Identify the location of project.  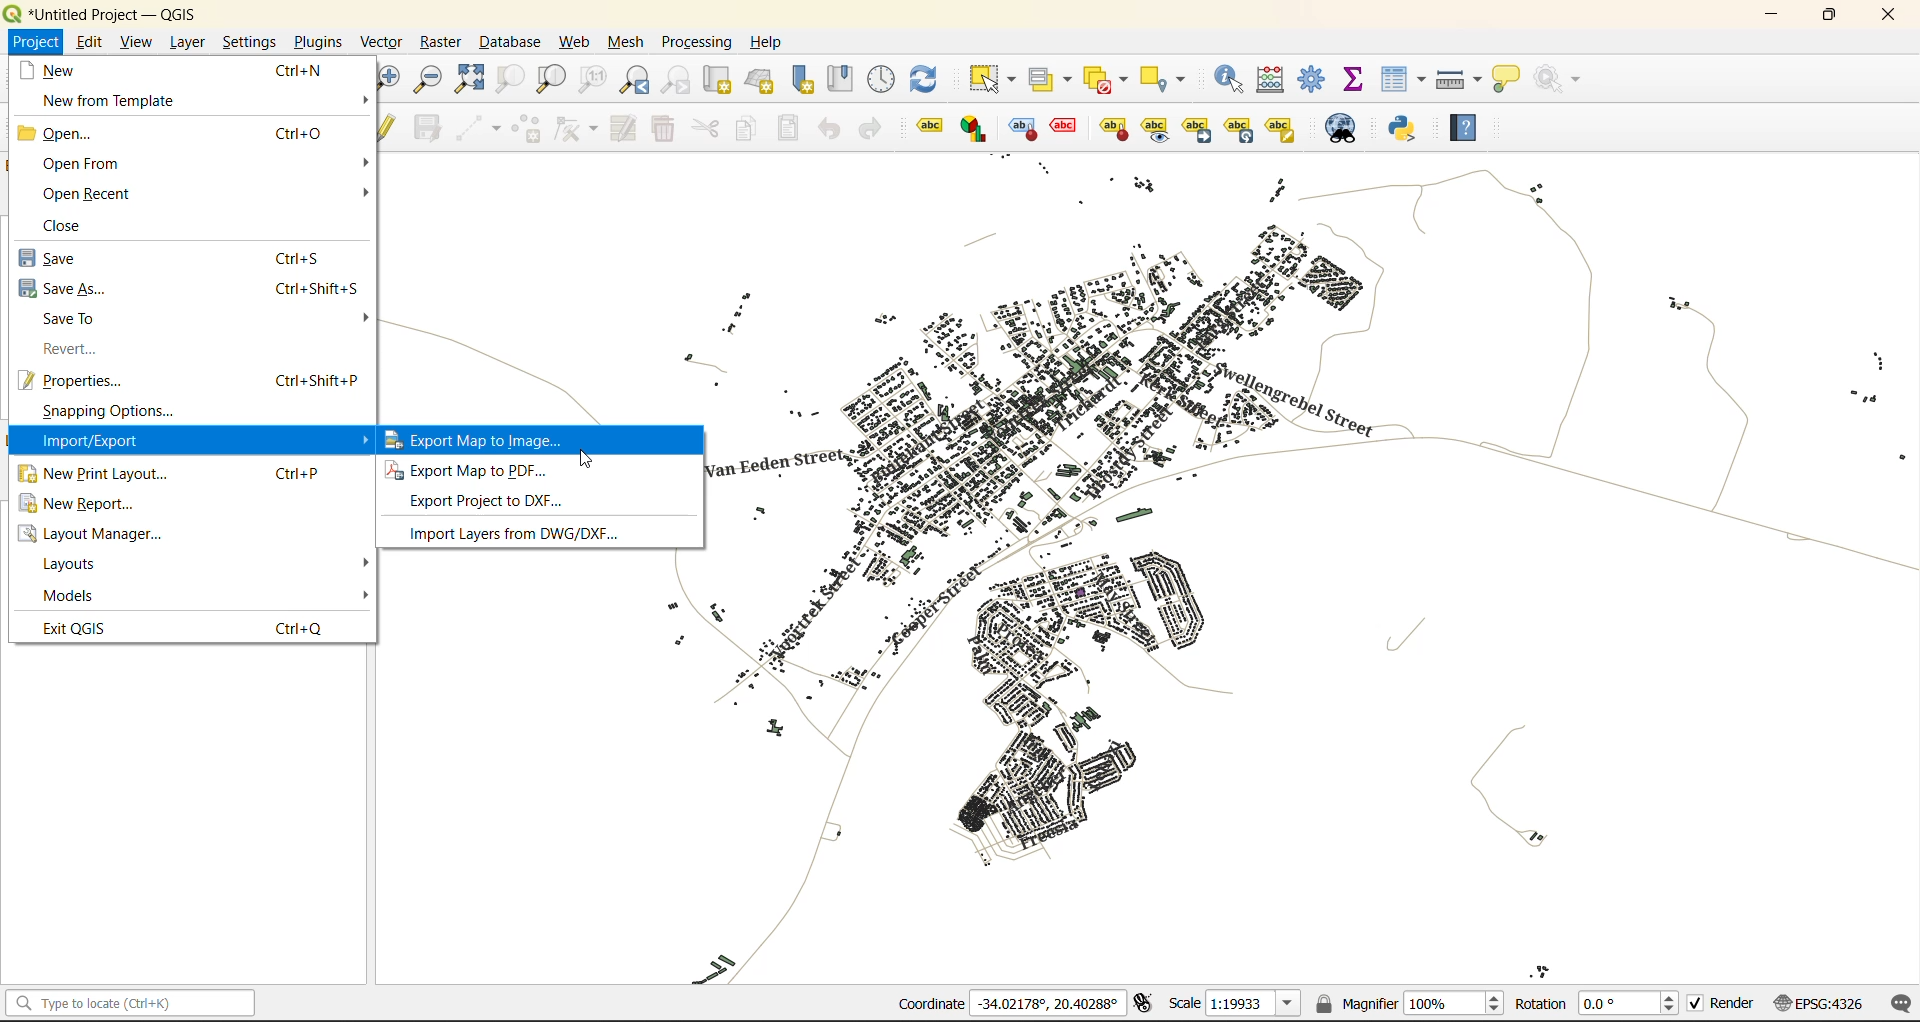
(34, 40).